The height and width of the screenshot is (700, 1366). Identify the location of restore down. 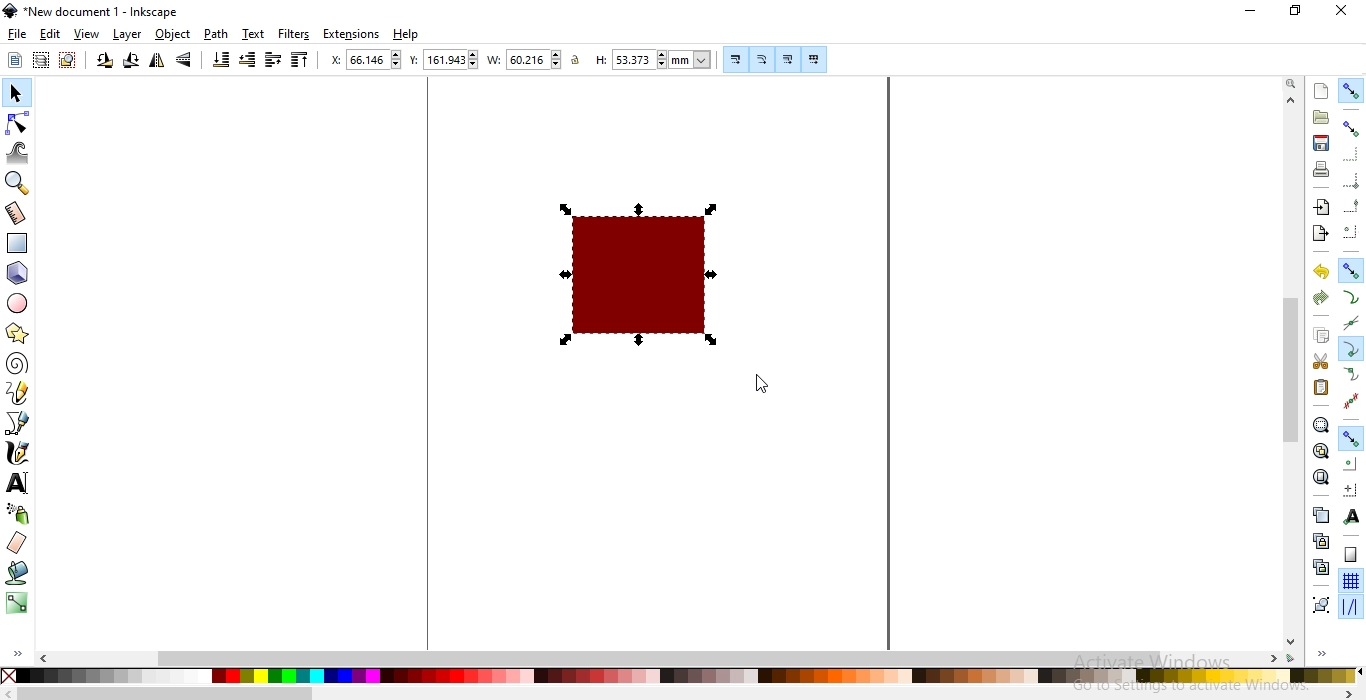
(1294, 9).